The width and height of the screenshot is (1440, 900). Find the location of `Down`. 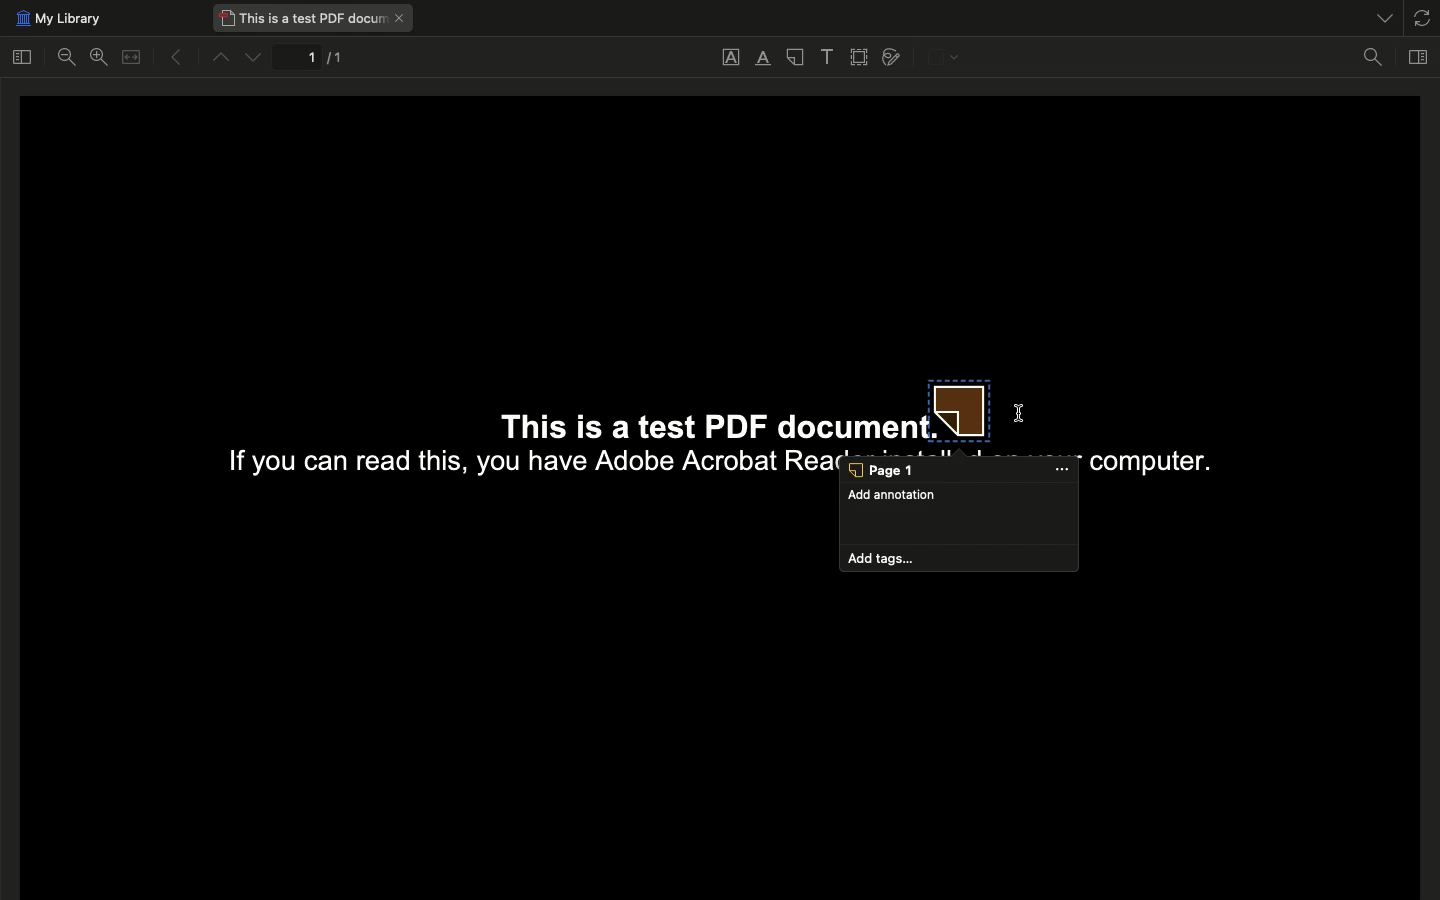

Down is located at coordinates (255, 58).